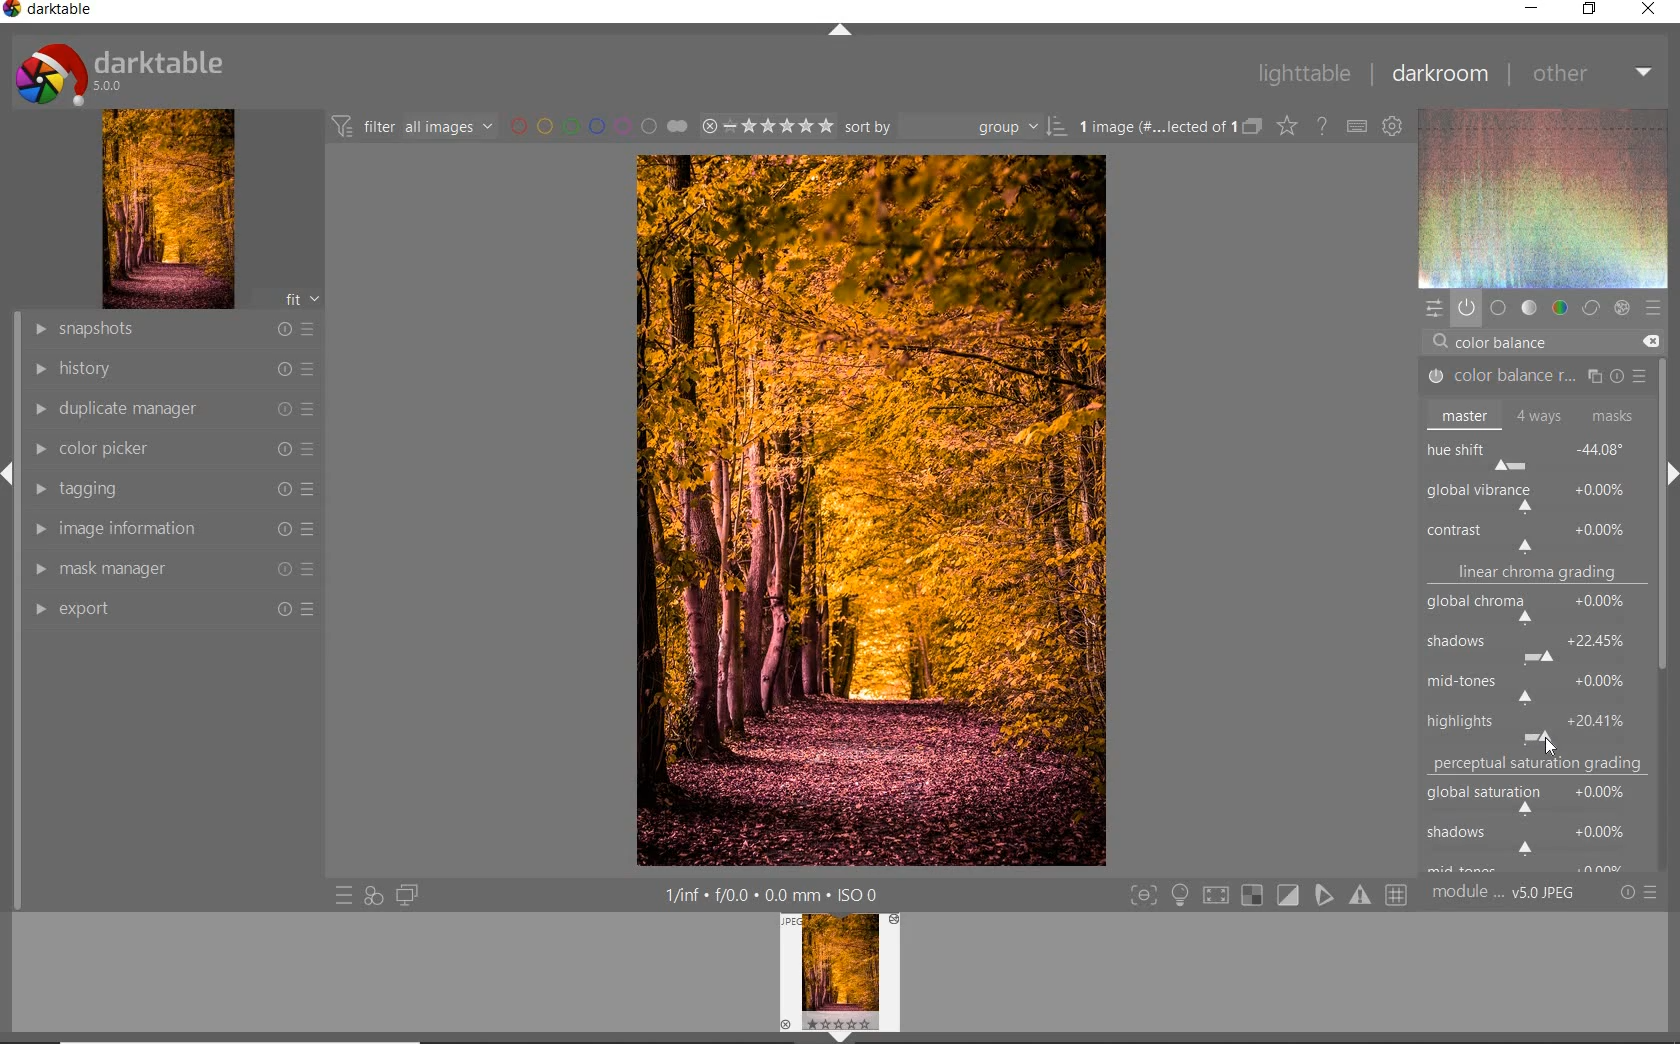 This screenshot has height=1044, width=1680. I want to click on filter images, so click(411, 128).